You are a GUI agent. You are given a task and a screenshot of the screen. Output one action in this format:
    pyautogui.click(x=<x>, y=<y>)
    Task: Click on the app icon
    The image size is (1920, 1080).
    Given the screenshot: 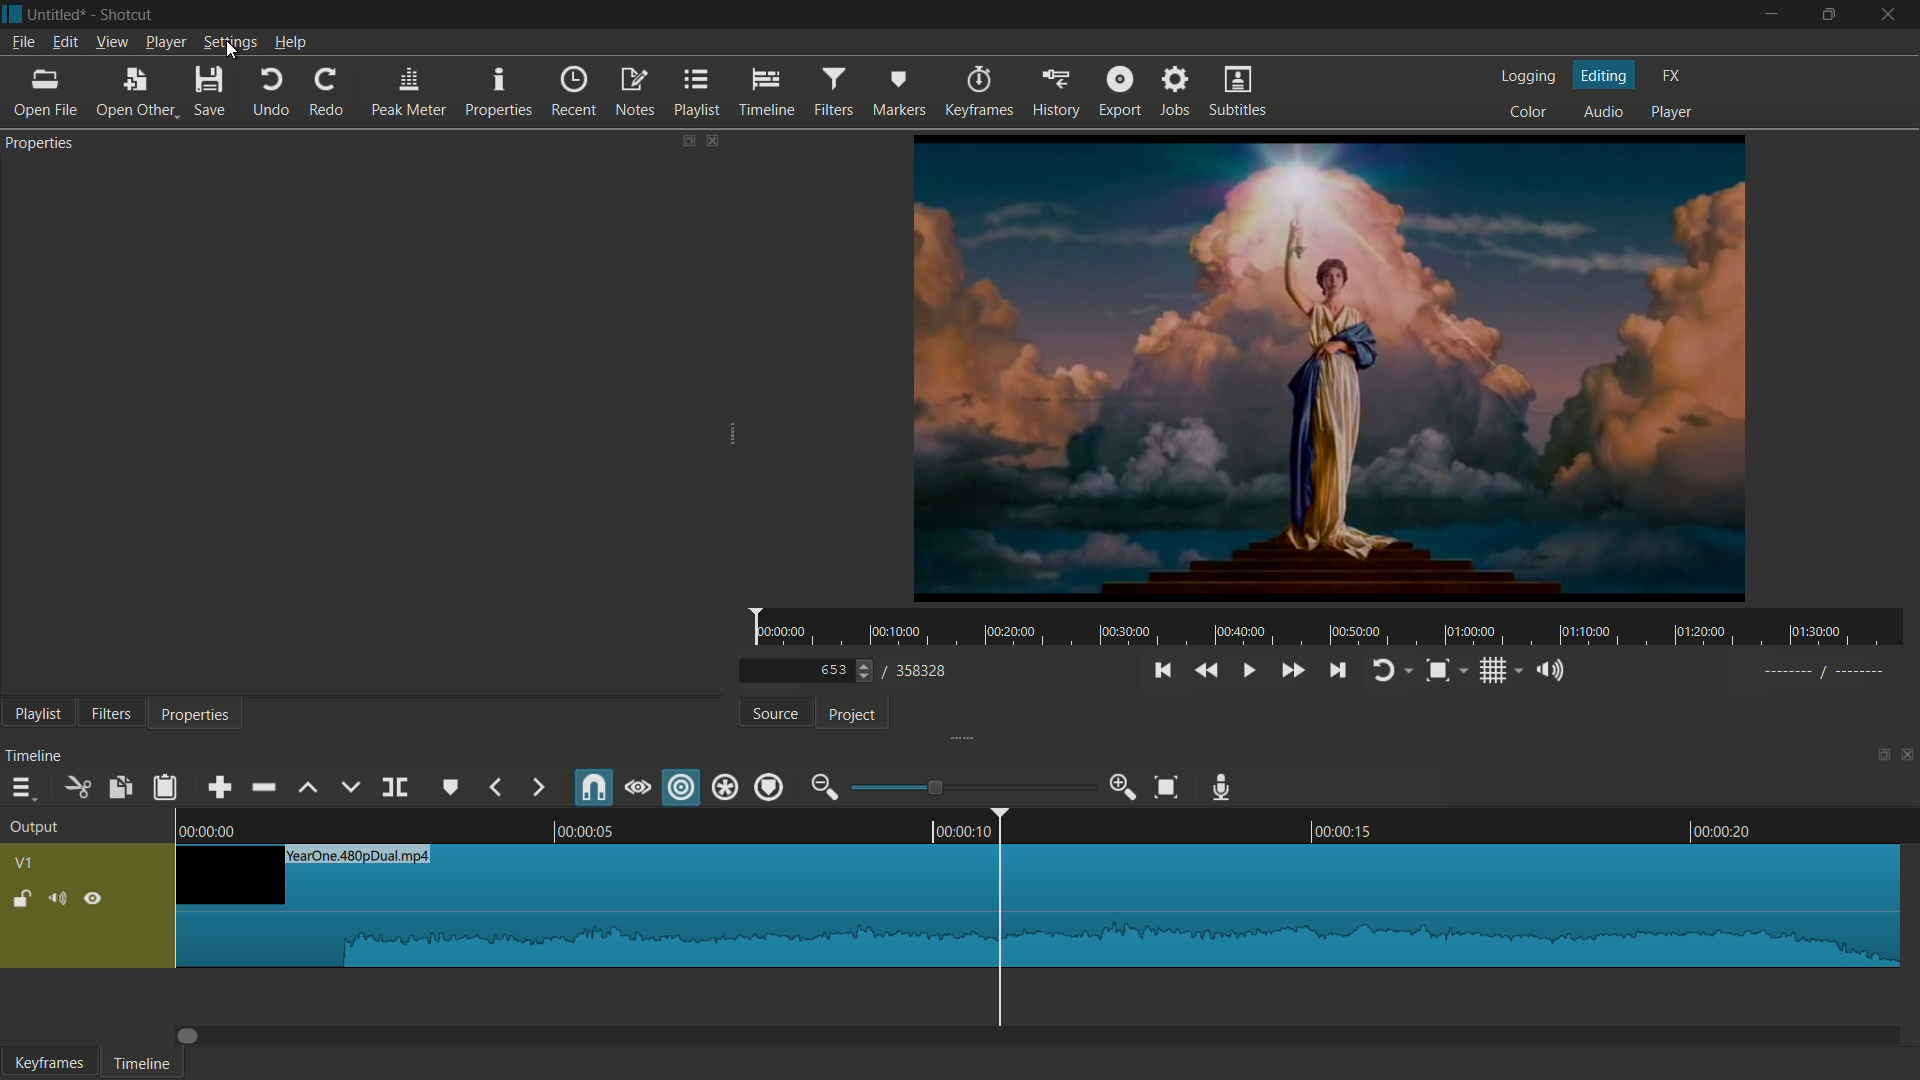 What is the action you would take?
    pyautogui.click(x=12, y=14)
    